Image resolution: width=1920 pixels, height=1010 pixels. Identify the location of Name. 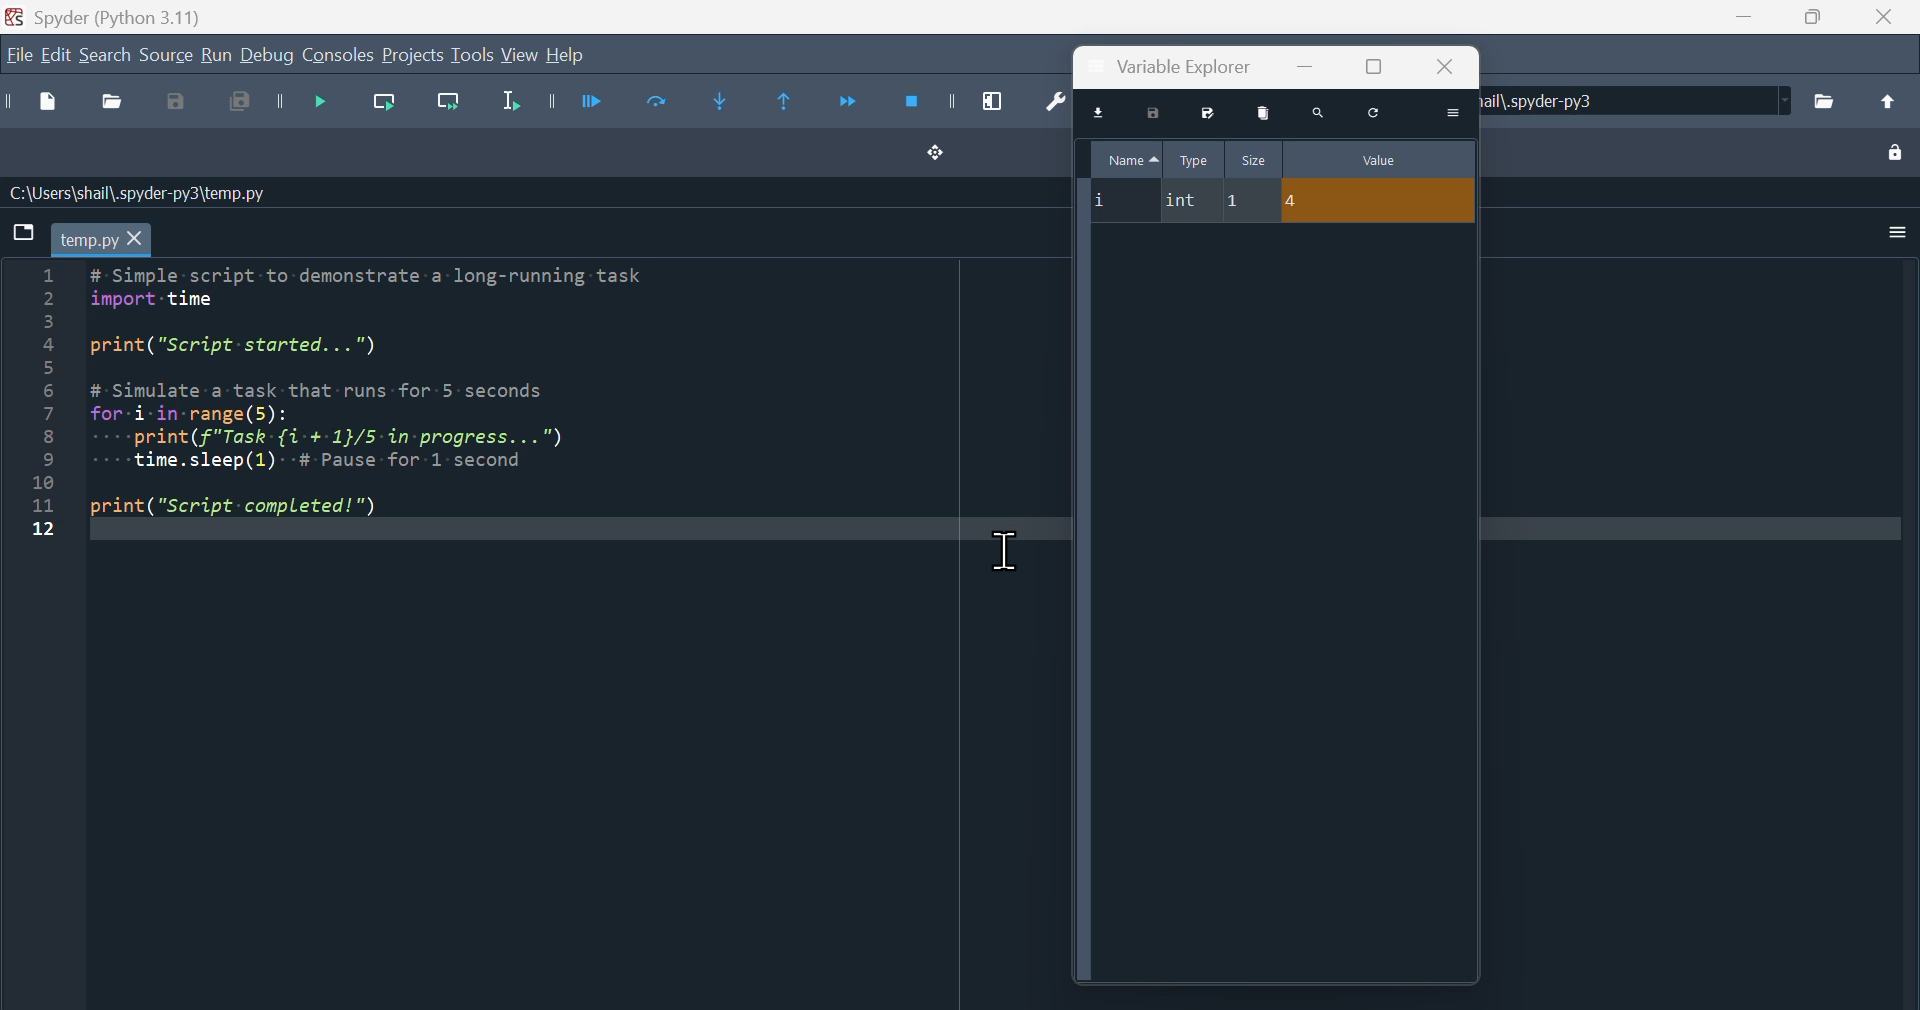
(1125, 156).